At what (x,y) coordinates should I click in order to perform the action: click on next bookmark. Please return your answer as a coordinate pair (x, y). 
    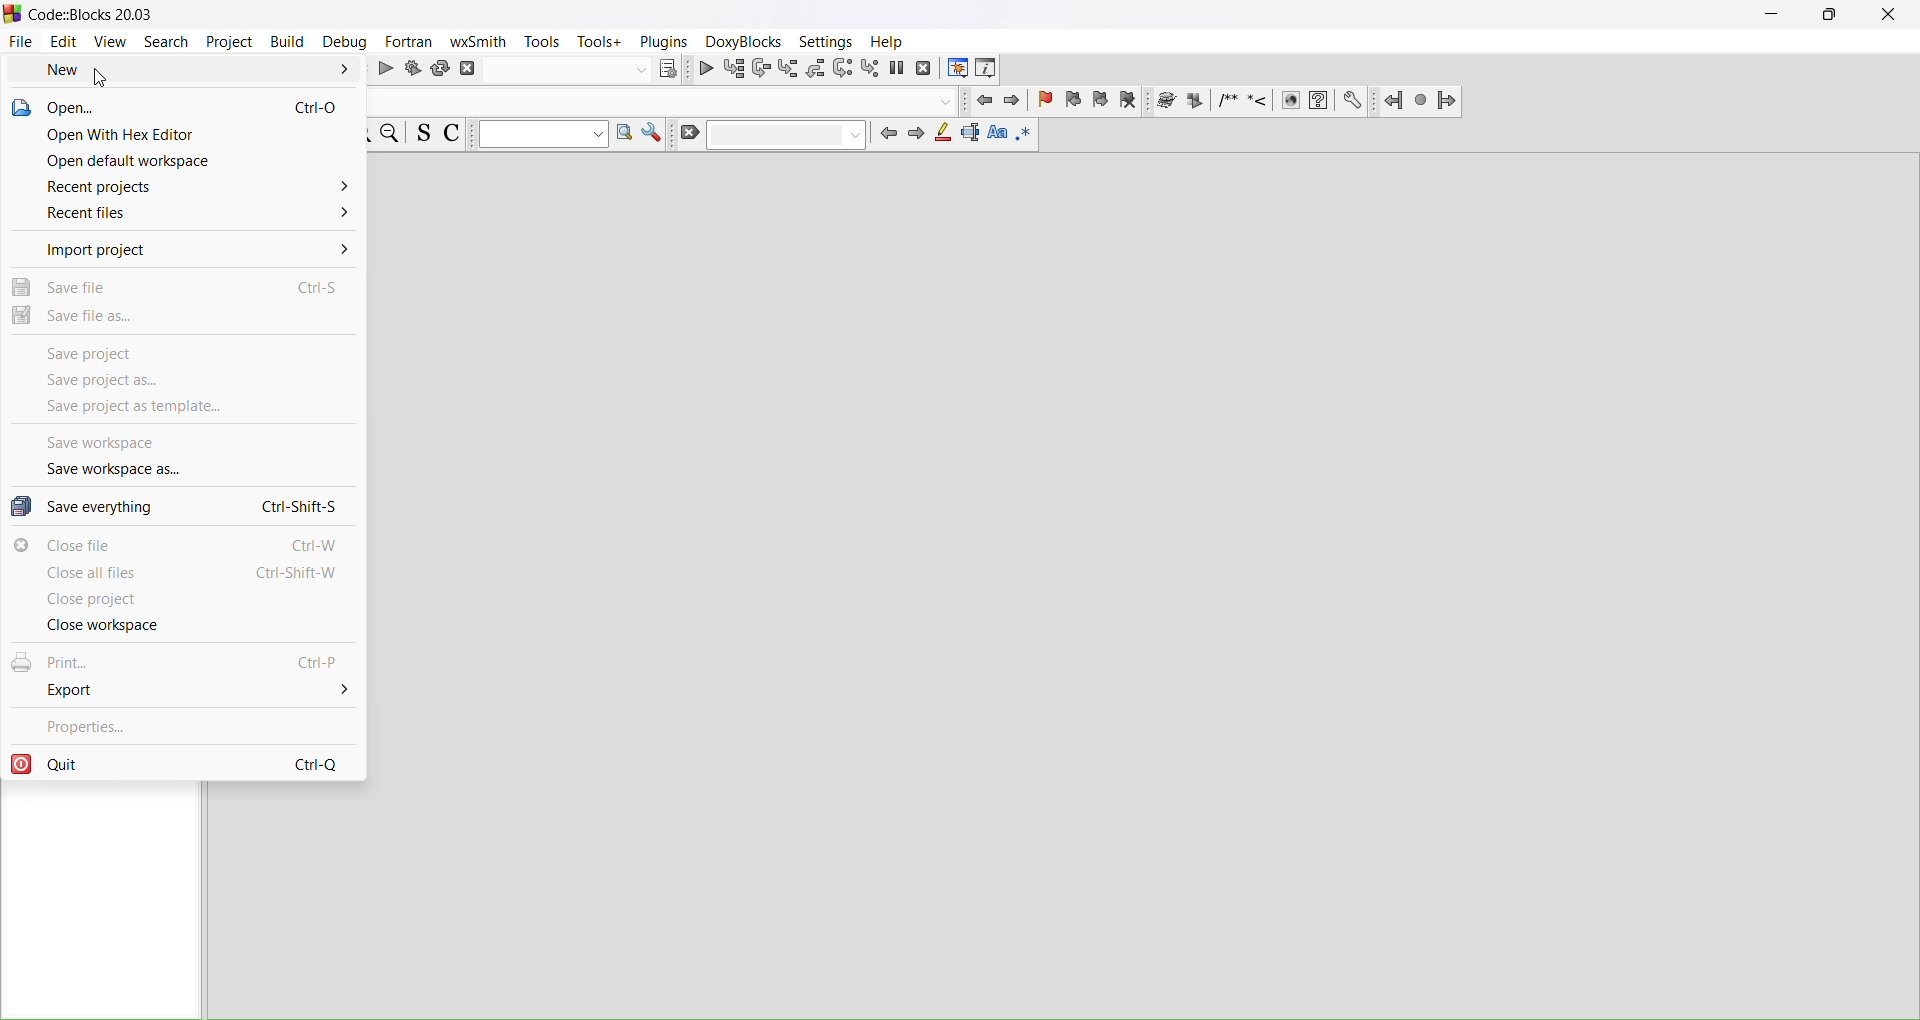
    Looking at the image, I should click on (1101, 99).